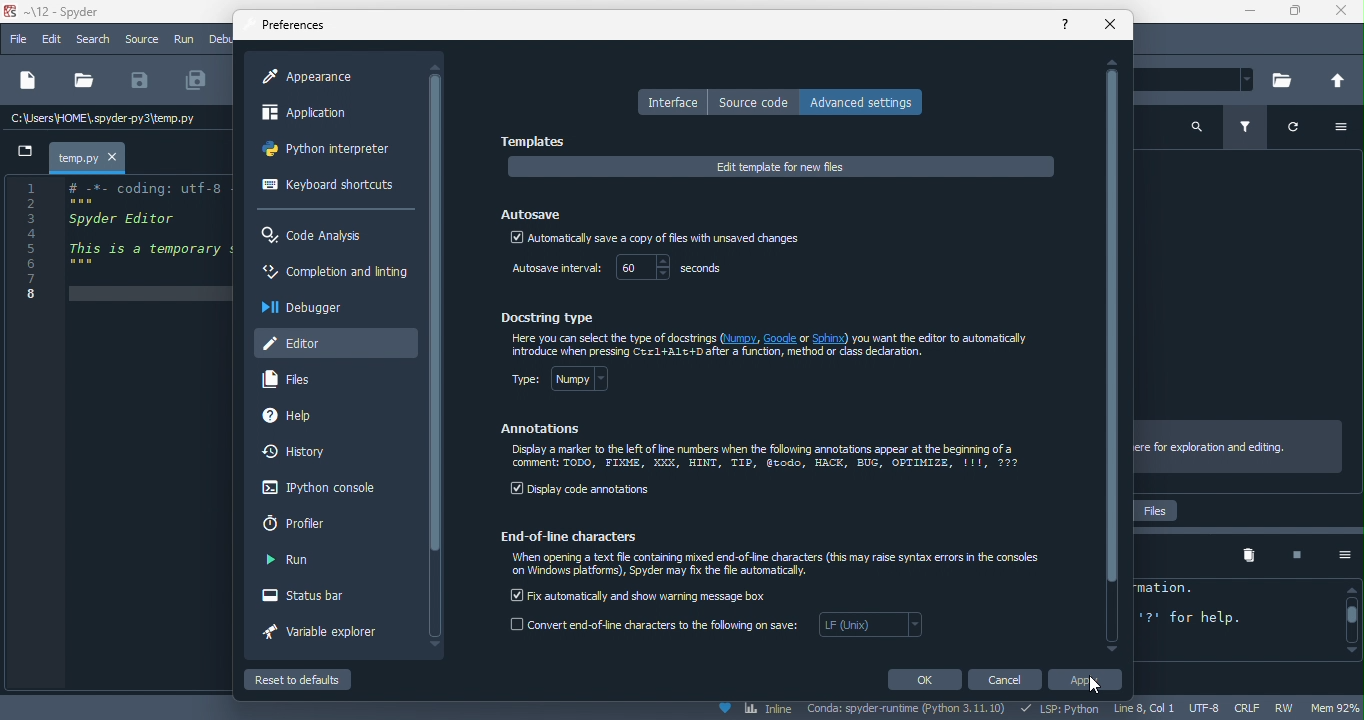 This screenshot has width=1364, height=720. I want to click on vertical scroll bar, so click(1112, 354).